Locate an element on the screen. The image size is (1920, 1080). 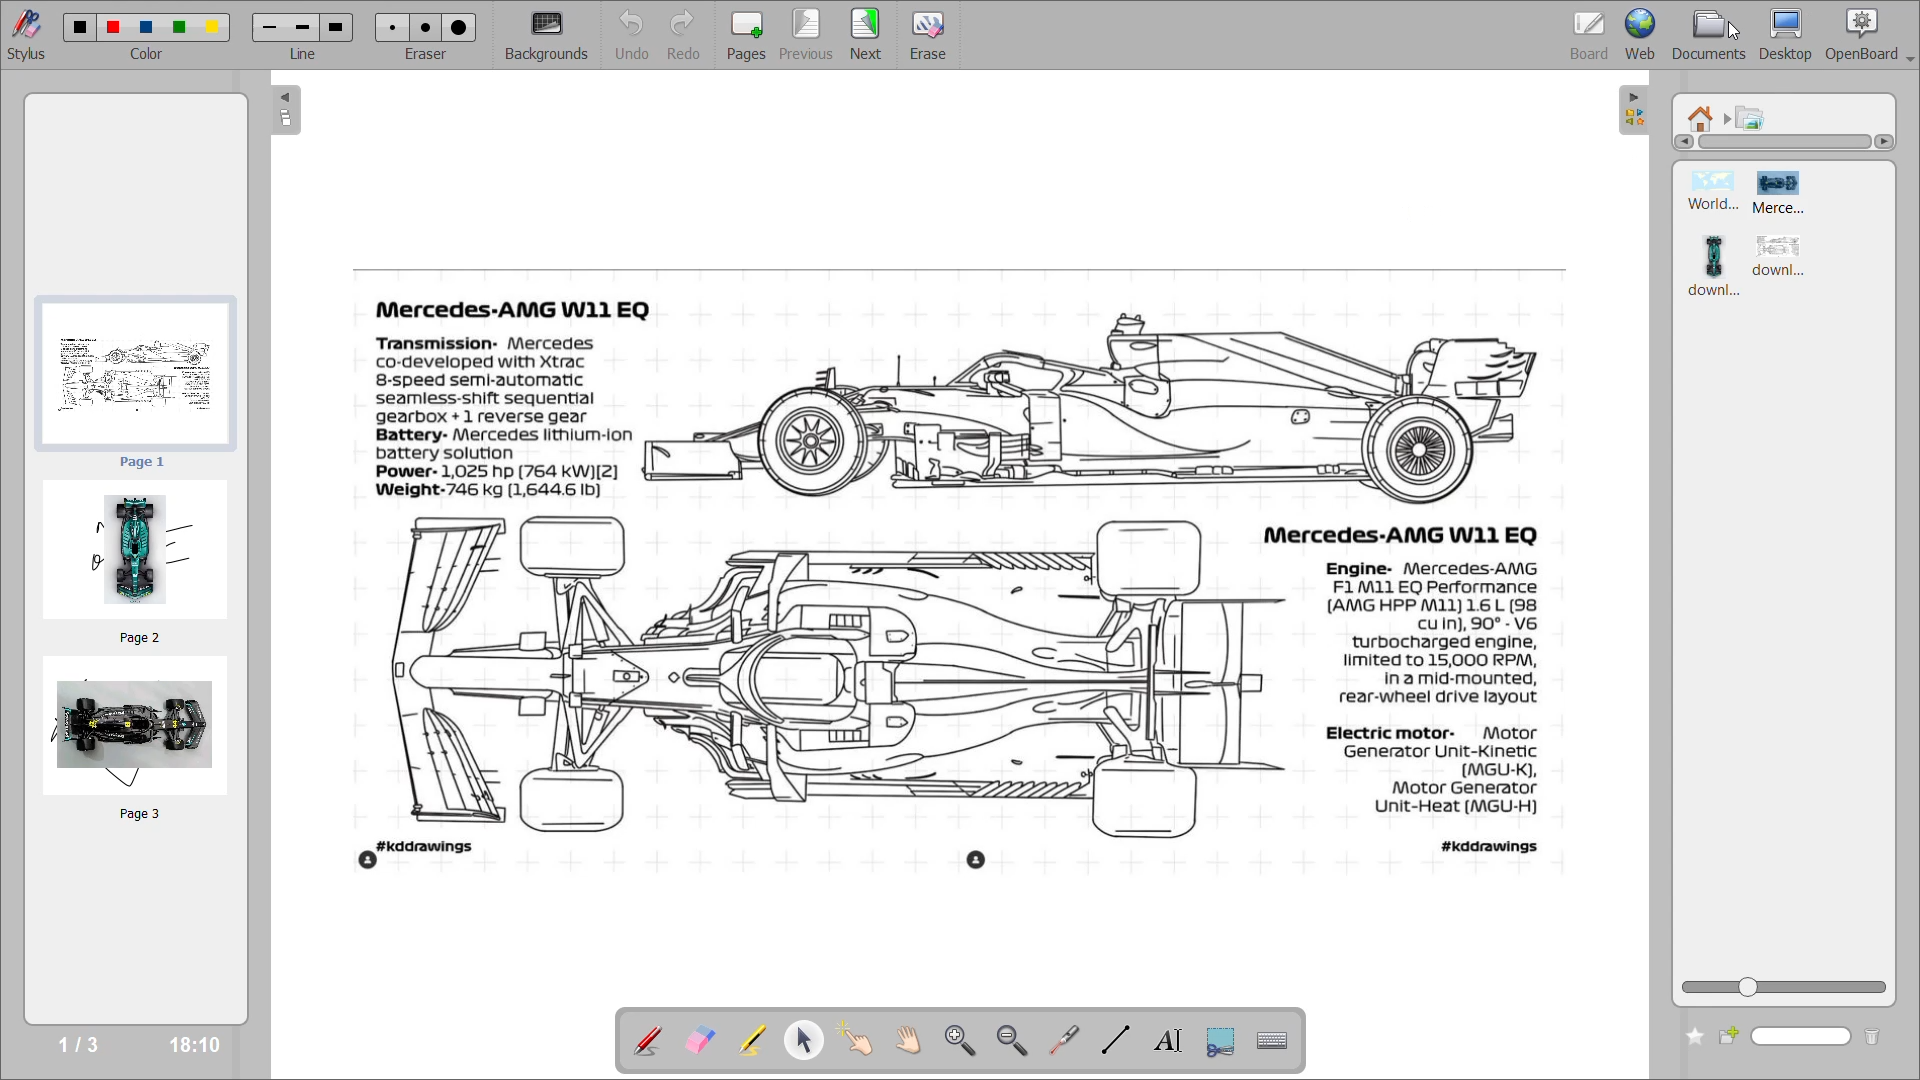
desktop is located at coordinates (1785, 32).